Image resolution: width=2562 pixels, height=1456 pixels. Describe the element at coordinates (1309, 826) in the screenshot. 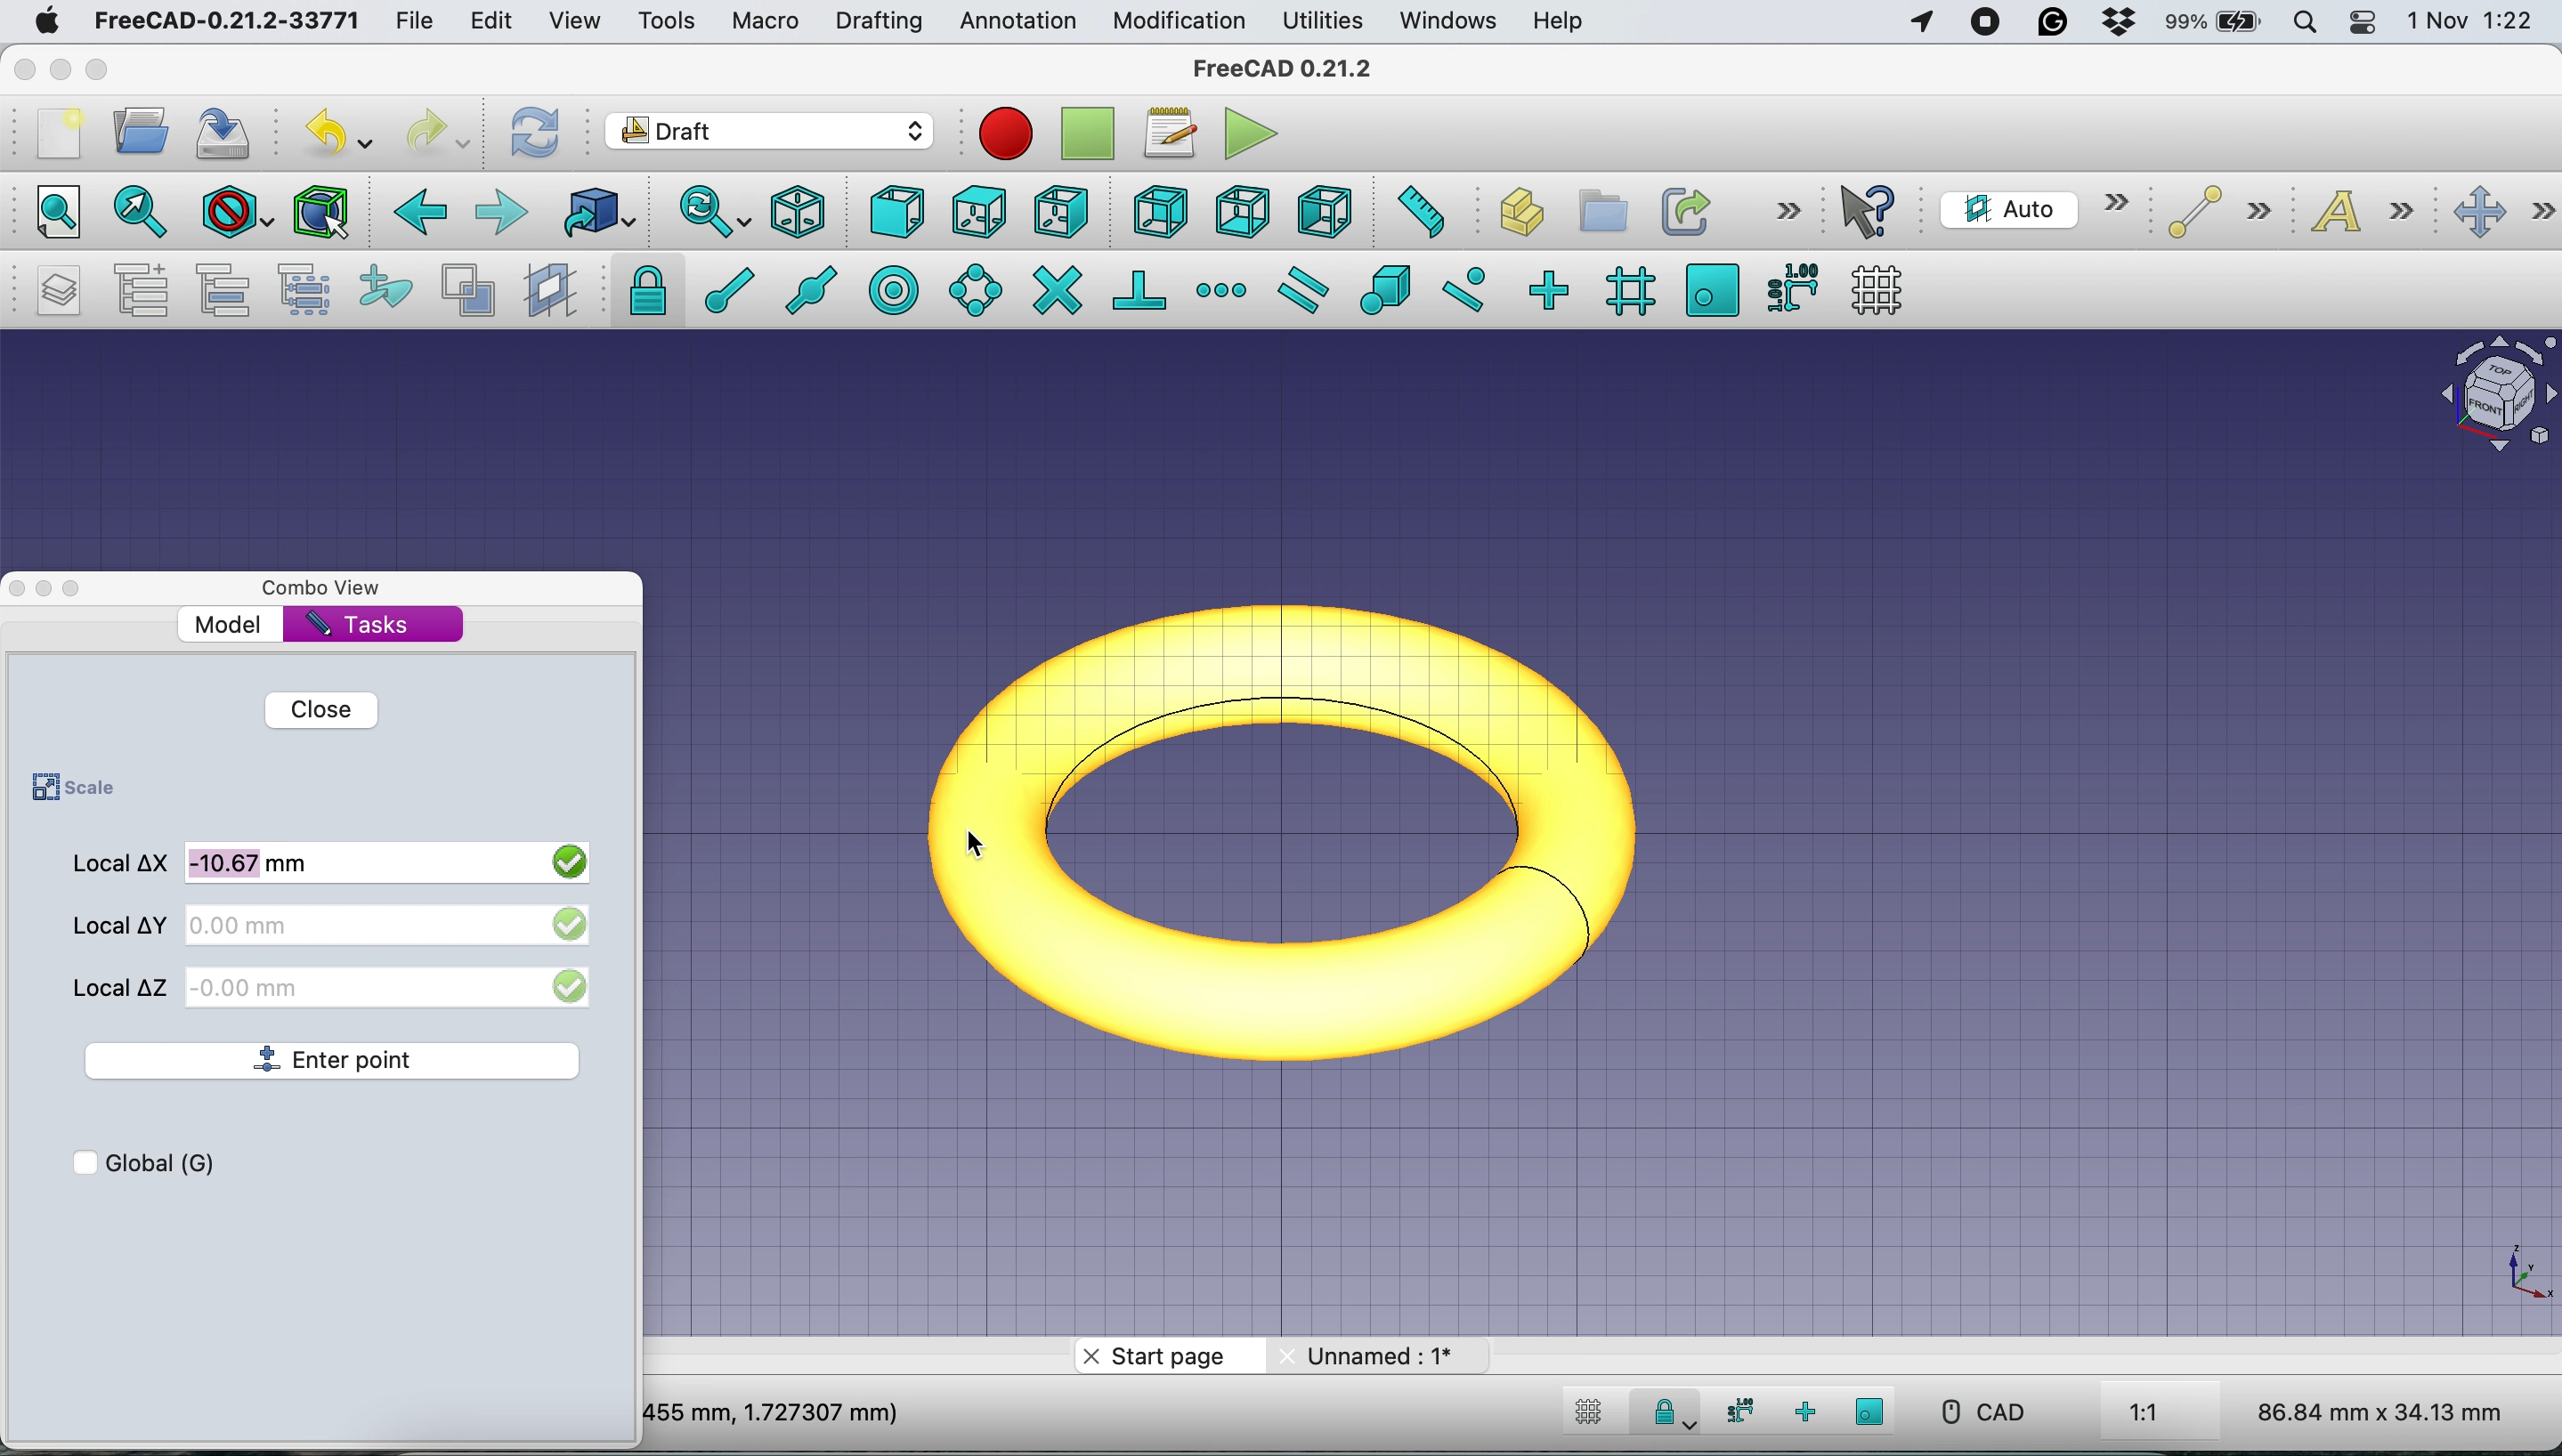

I see `torus` at that location.